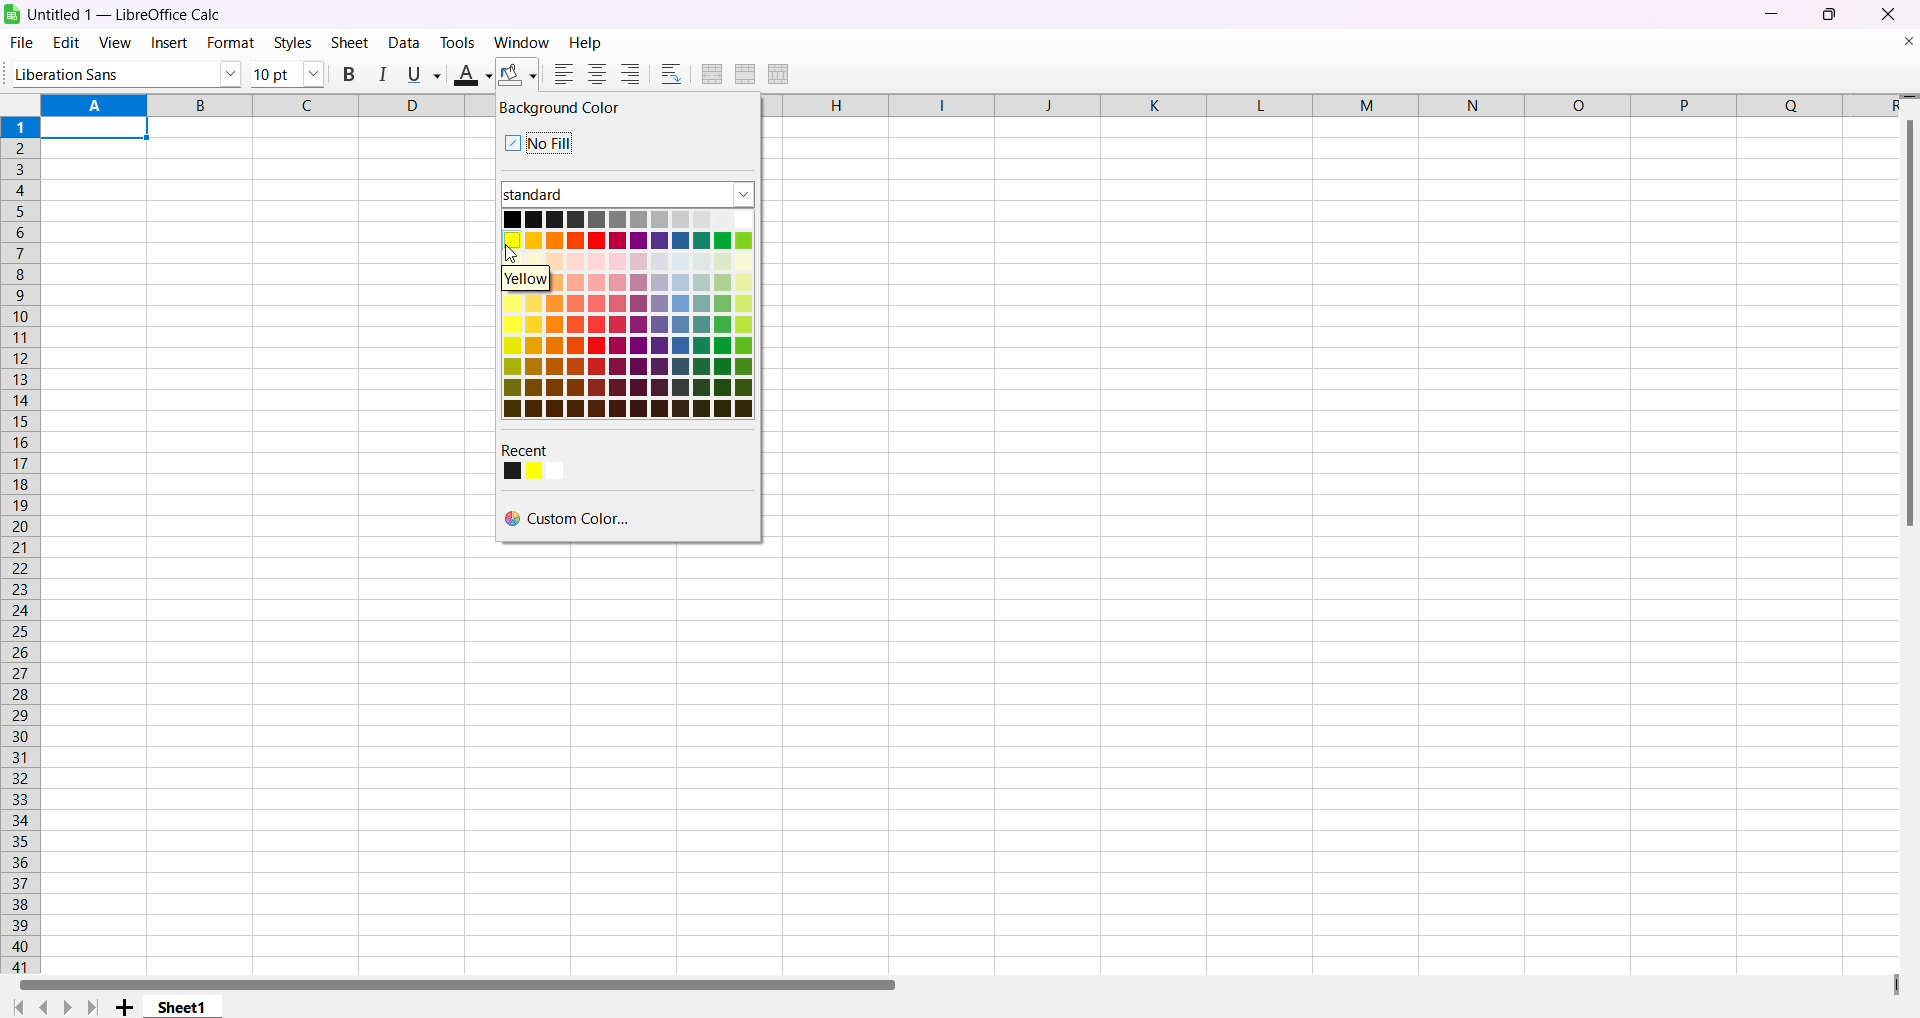  I want to click on italic, so click(379, 74).